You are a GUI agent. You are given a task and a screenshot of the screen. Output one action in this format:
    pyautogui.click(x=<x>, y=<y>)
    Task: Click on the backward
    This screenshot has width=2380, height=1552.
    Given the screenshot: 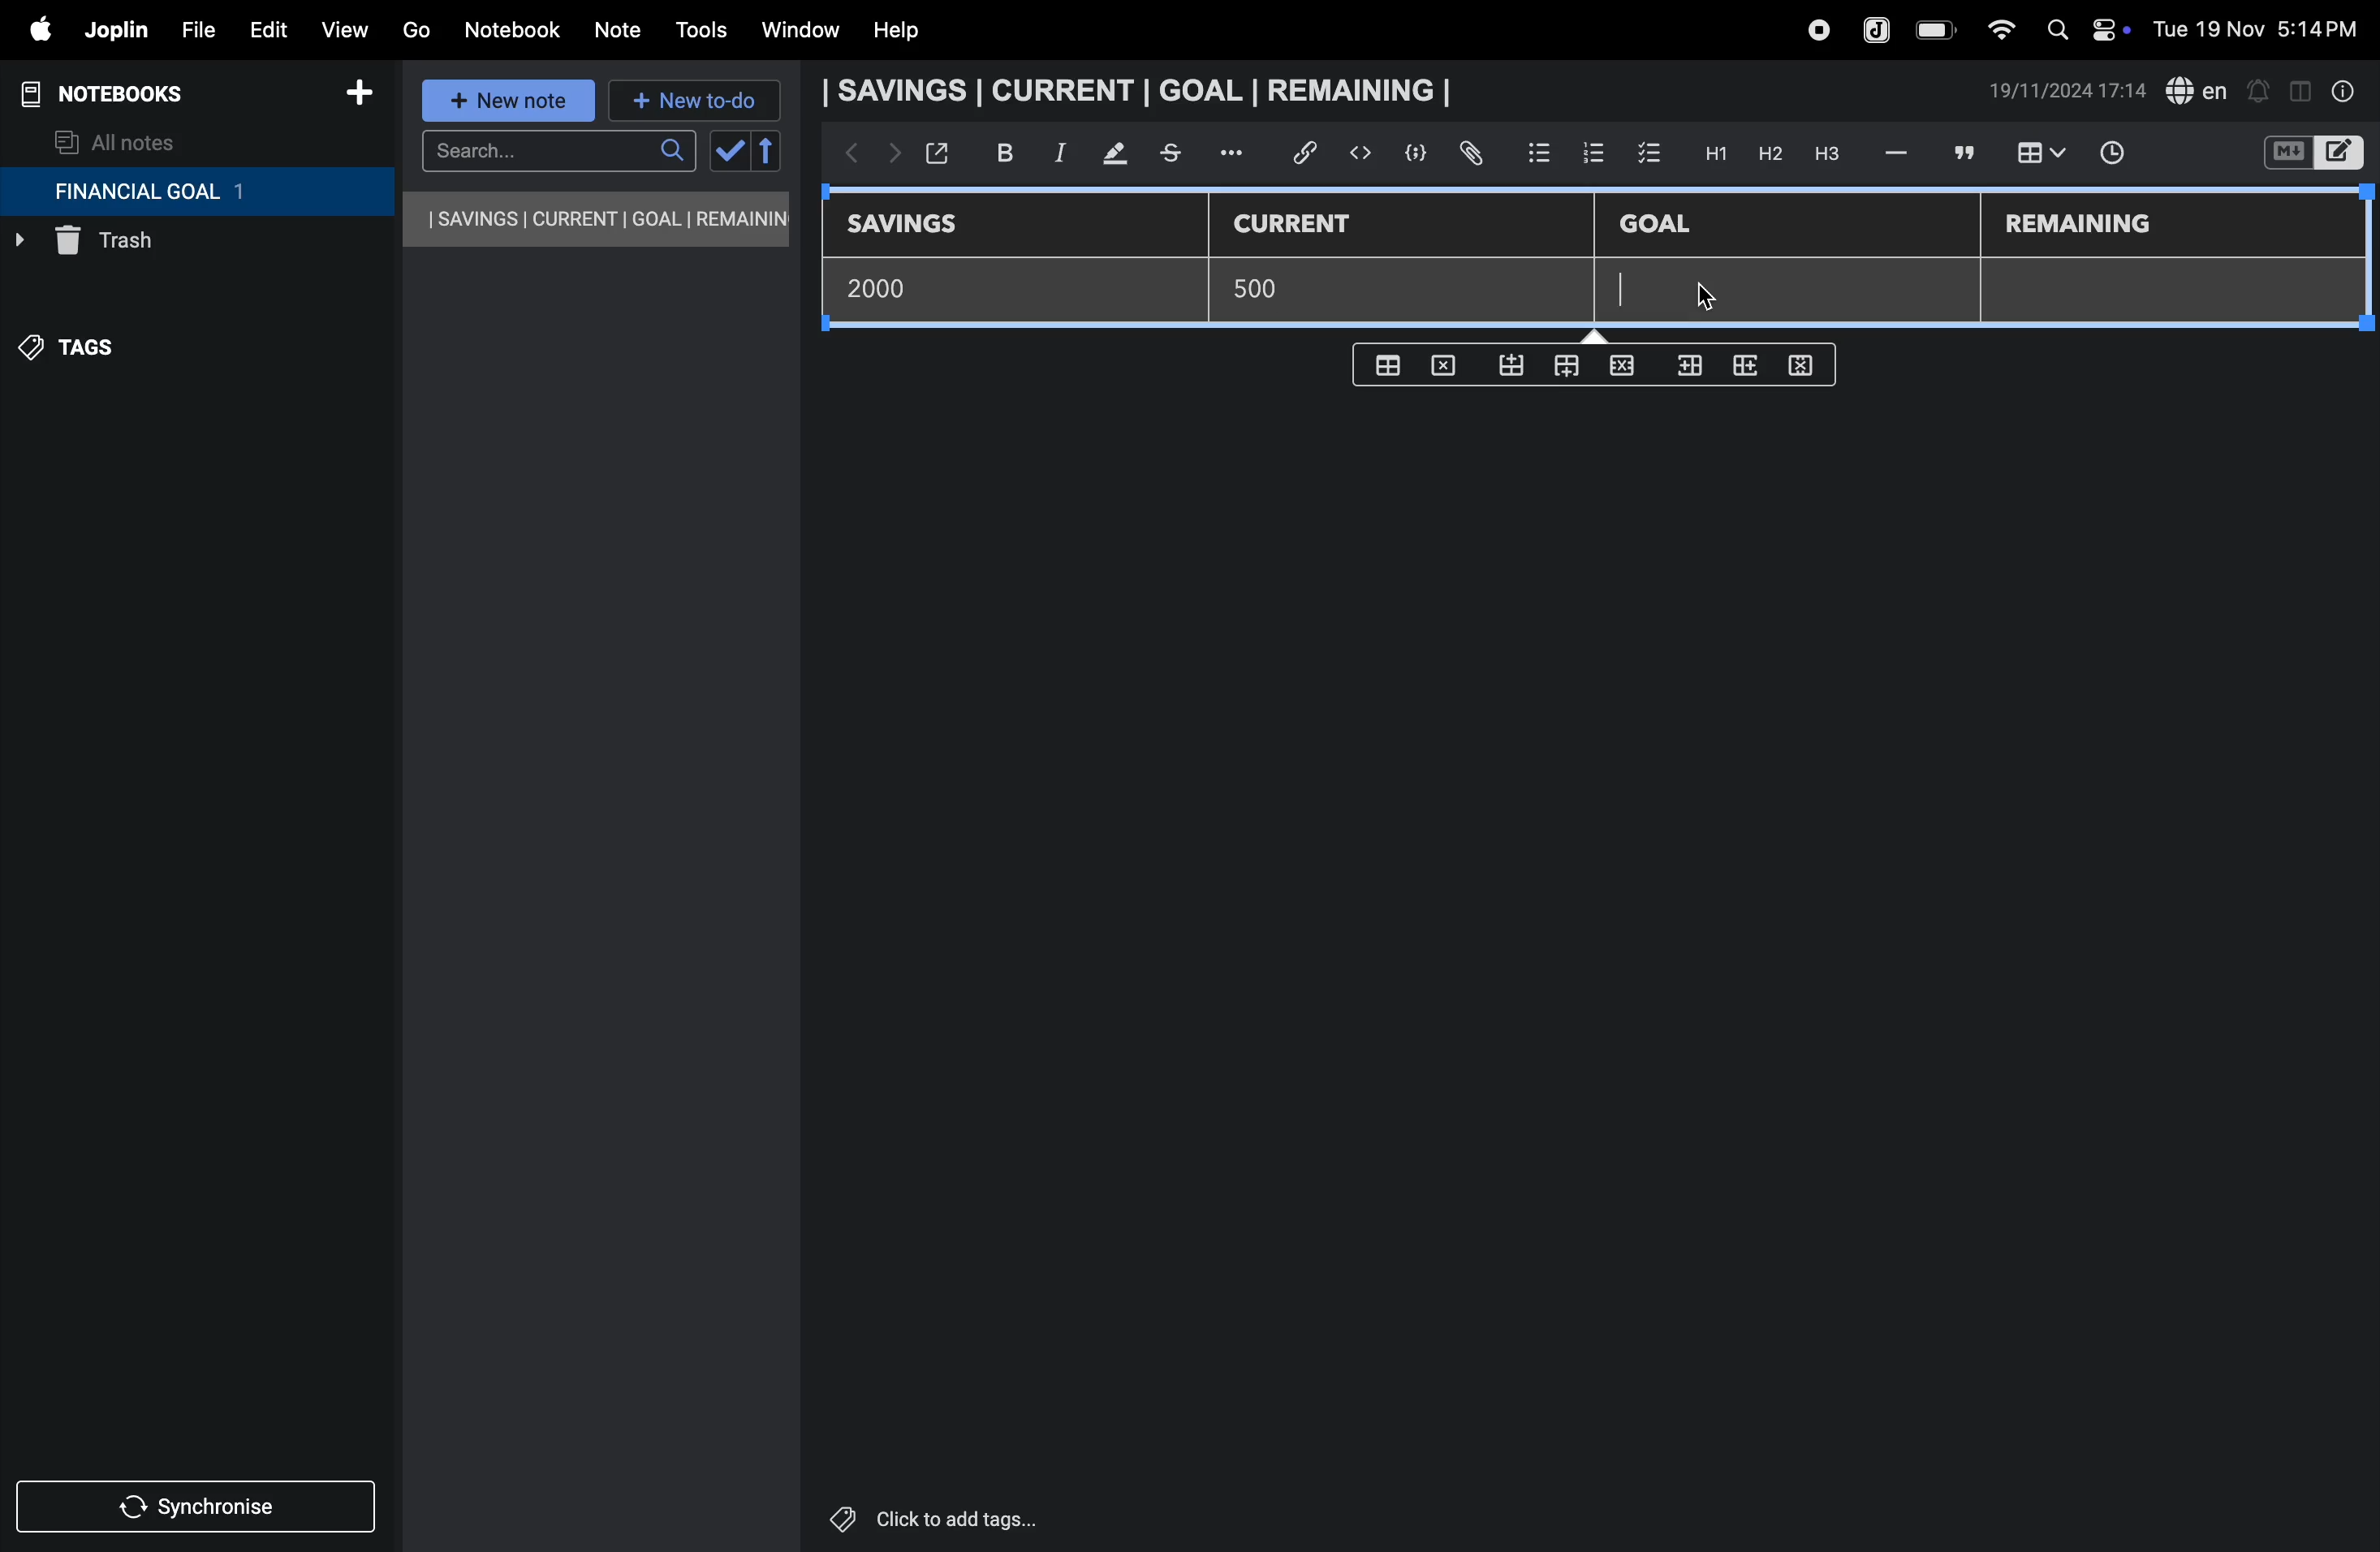 What is the action you would take?
    pyautogui.click(x=845, y=155)
    